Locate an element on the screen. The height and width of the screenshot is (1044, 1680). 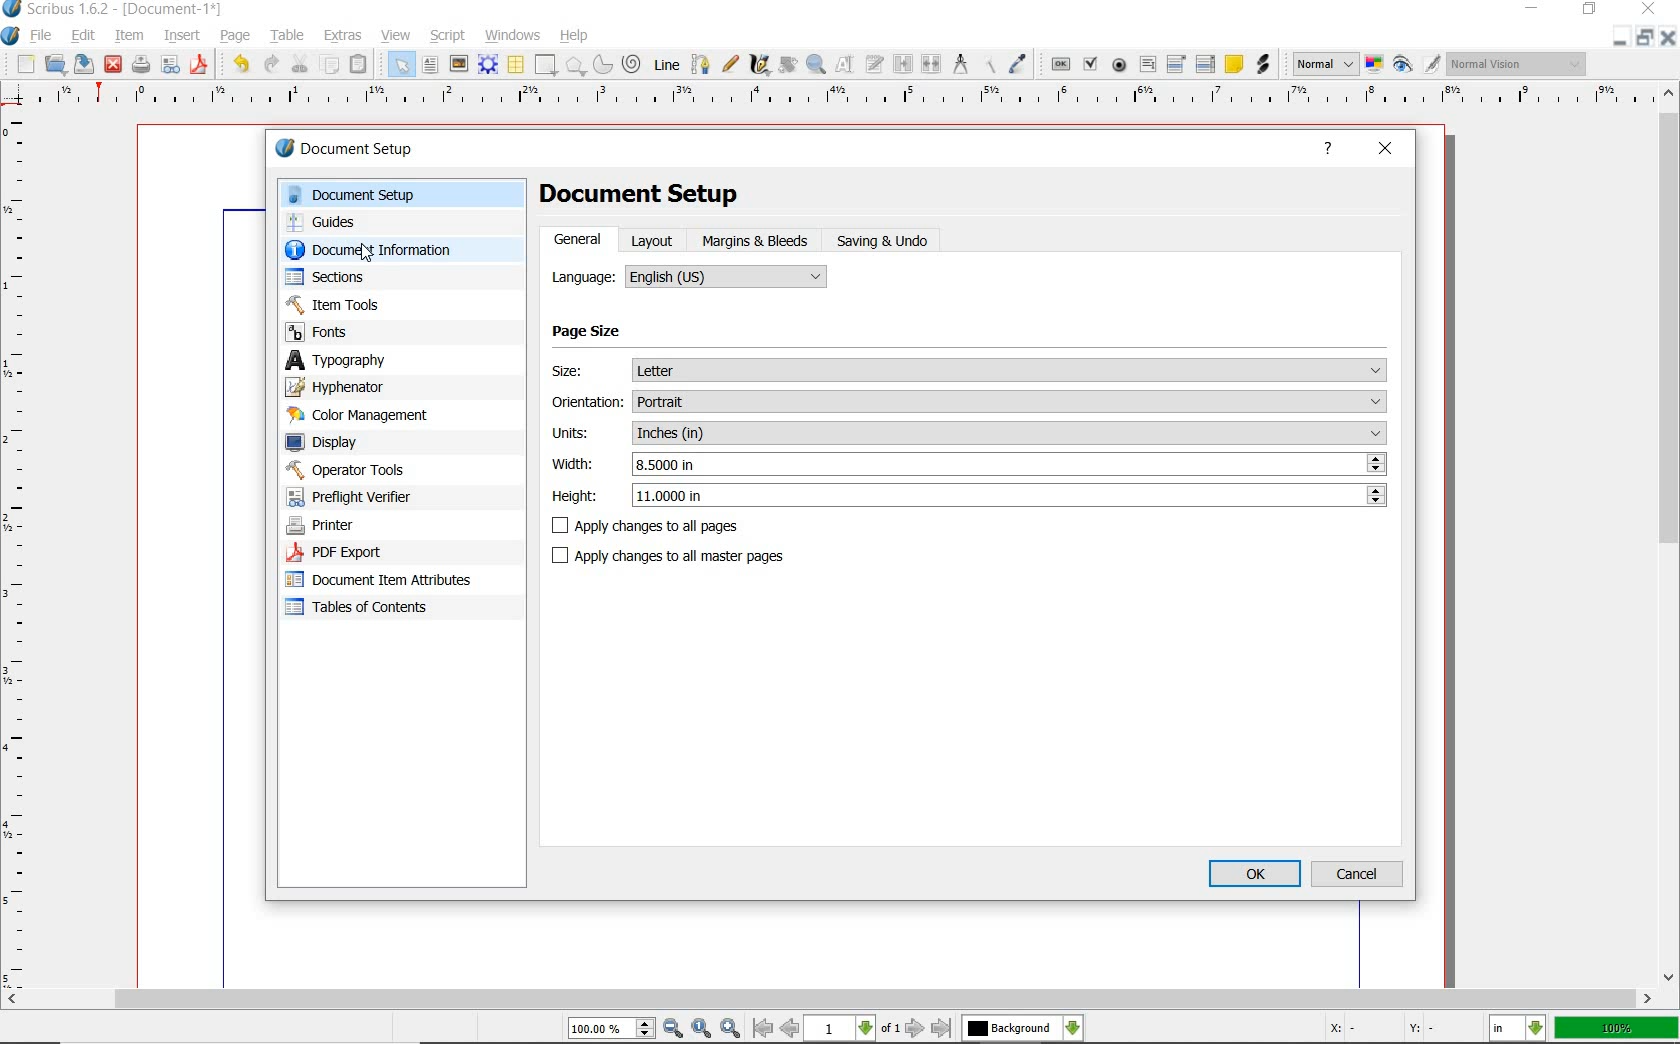
document setup is located at coordinates (346, 148).